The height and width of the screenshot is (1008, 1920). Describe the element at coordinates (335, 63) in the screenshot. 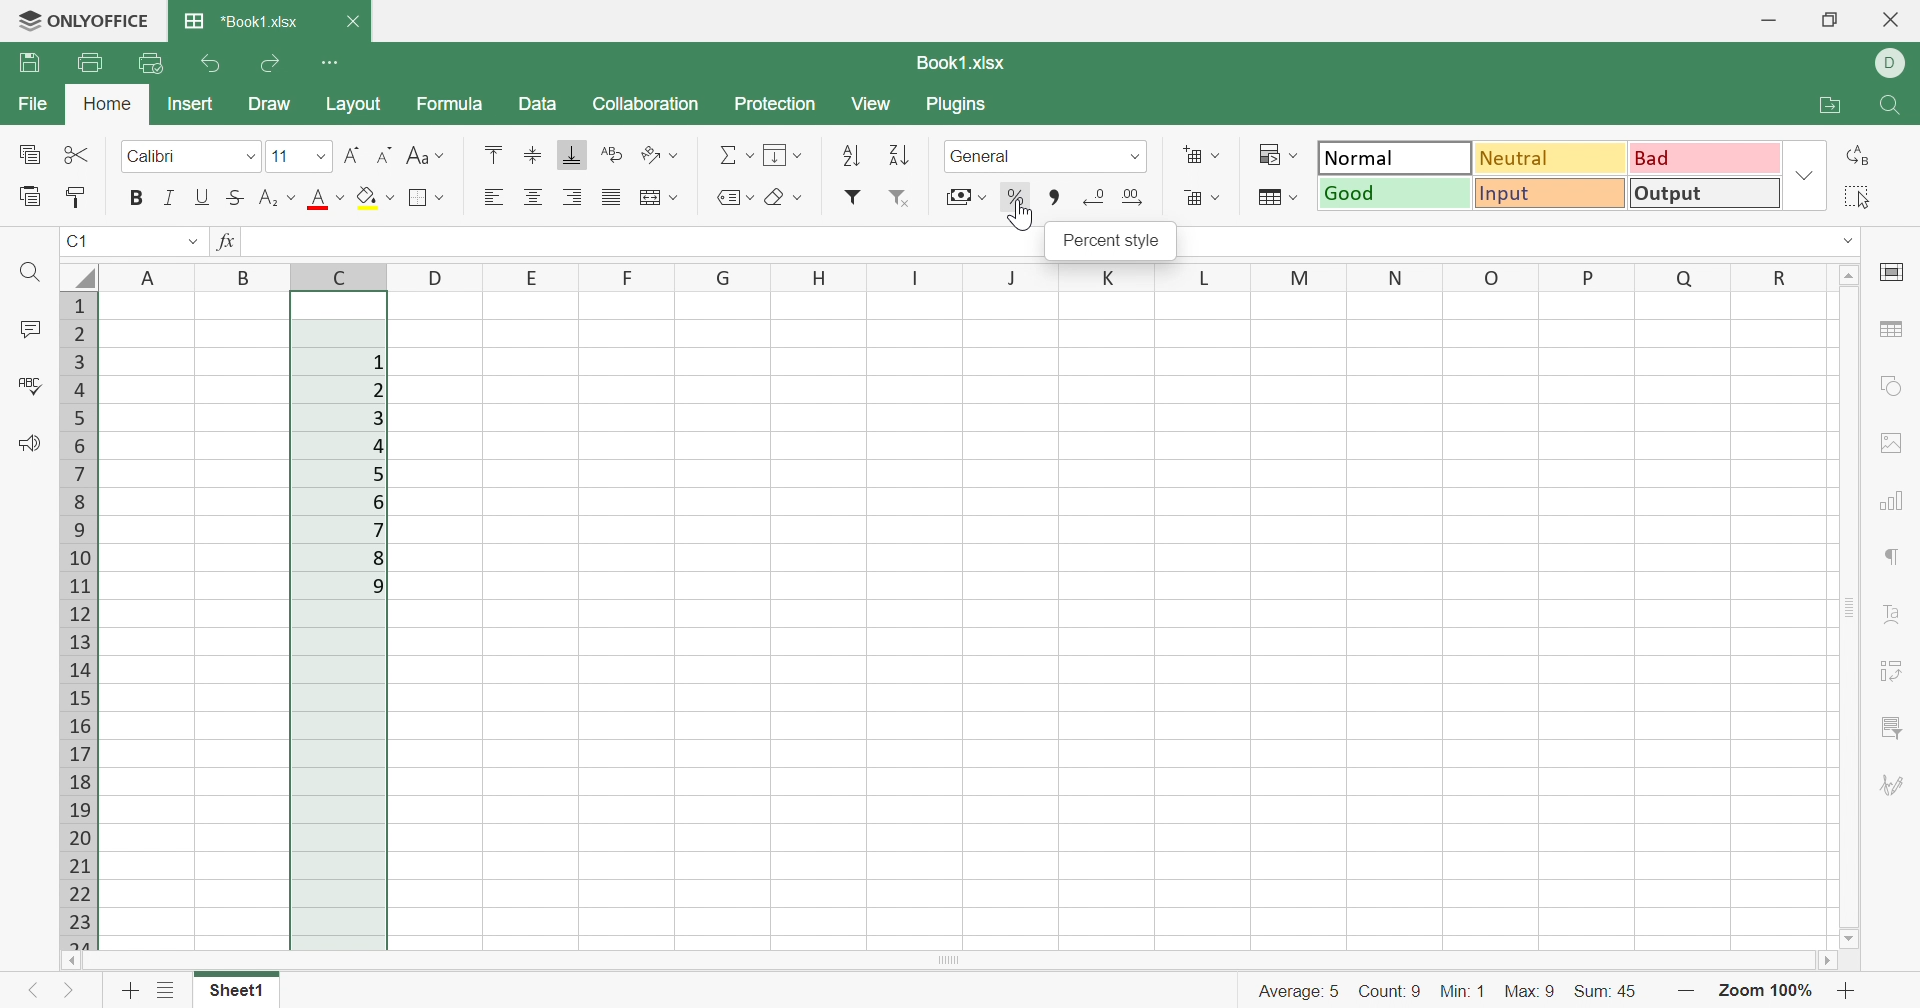

I see `Customize quick access toolbar` at that location.